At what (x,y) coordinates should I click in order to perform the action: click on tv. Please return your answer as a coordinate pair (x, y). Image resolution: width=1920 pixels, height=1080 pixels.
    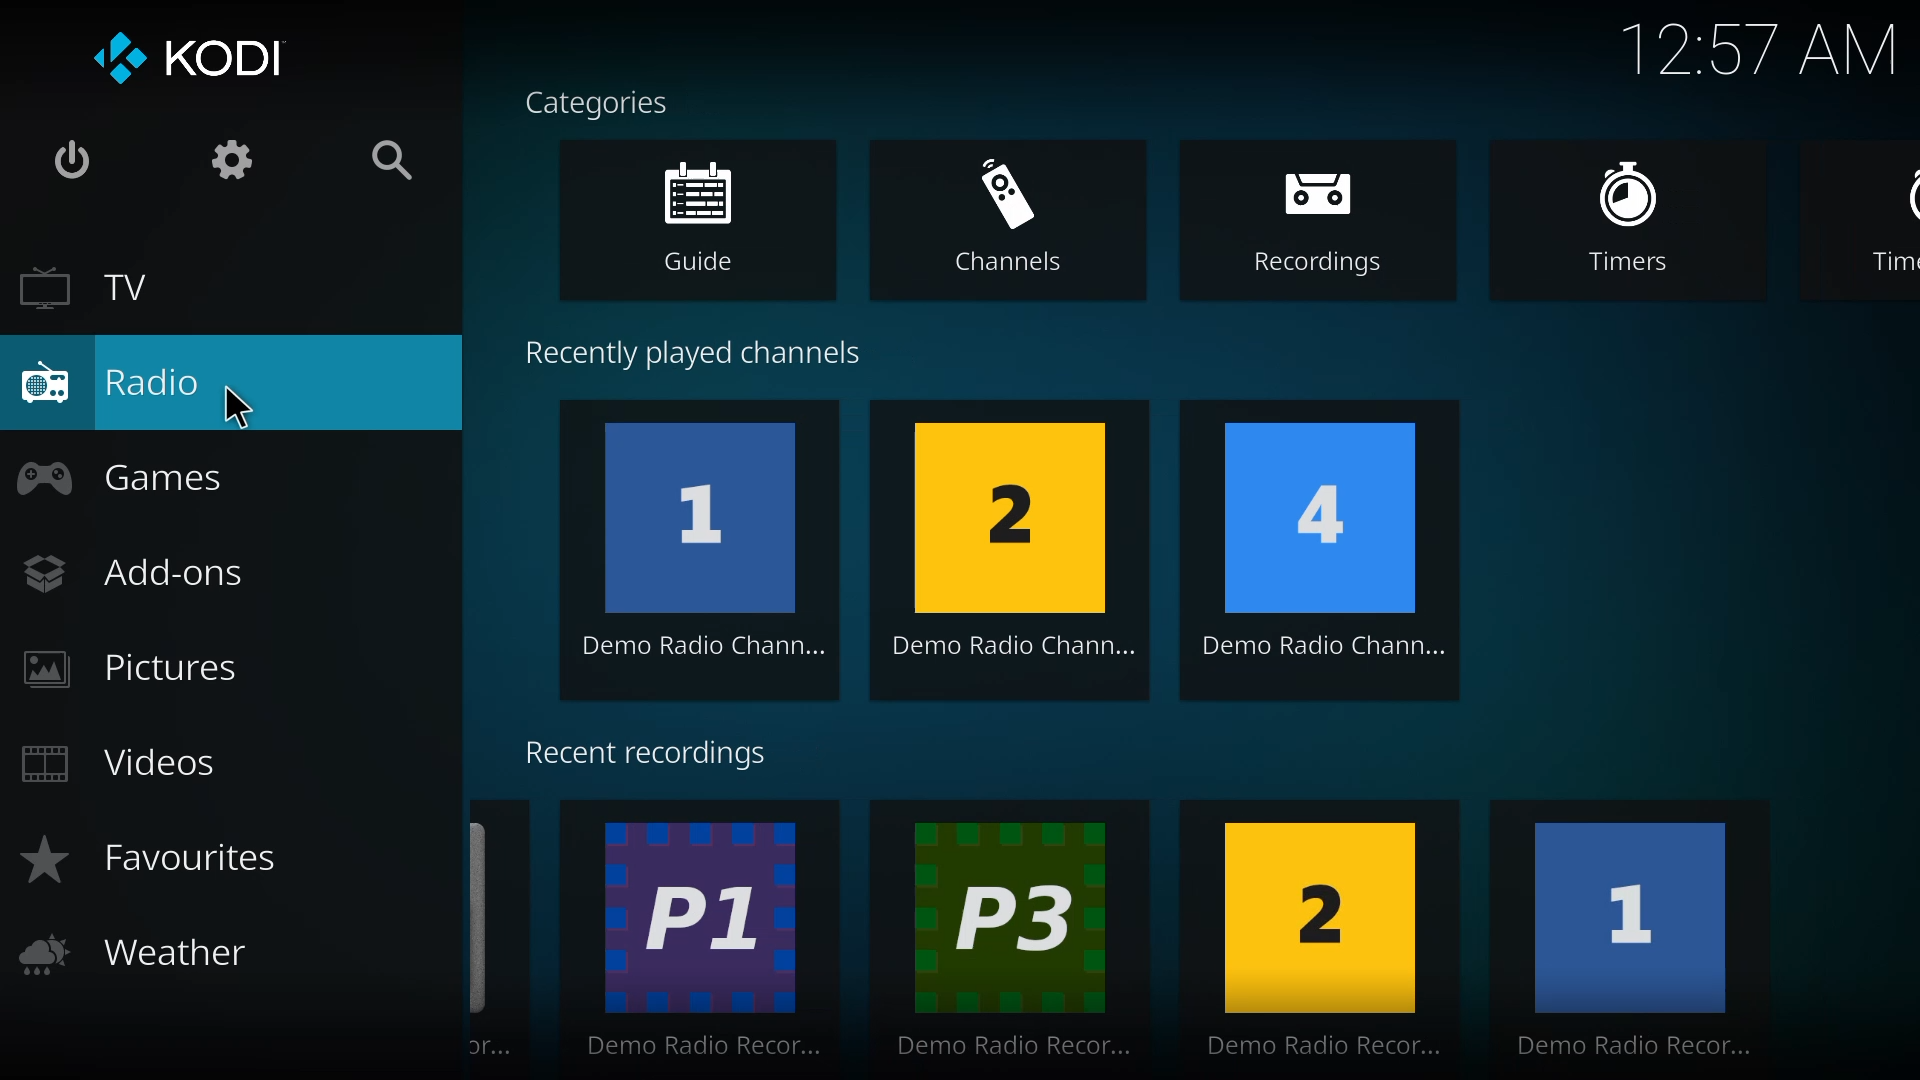
    Looking at the image, I should click on (86, 289).